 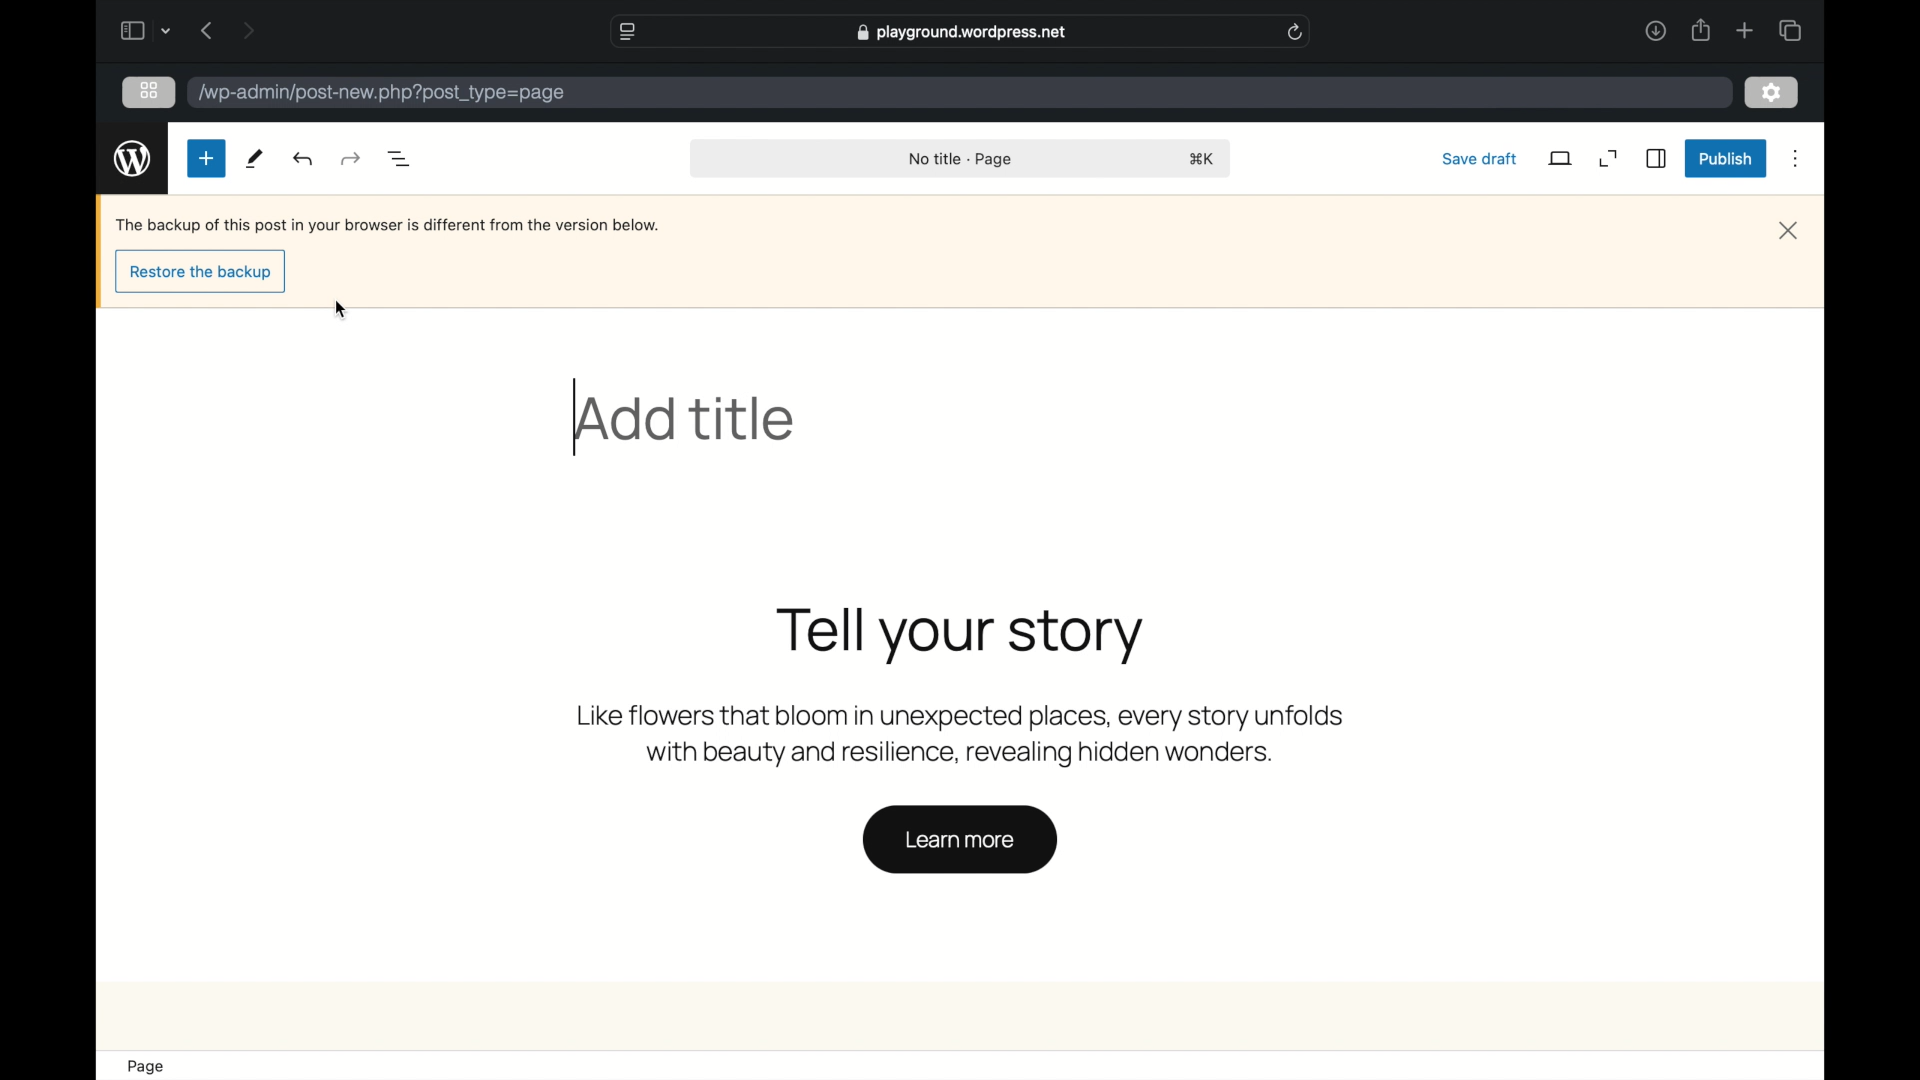 I want to click on restore the backup, so click(x=203, y=273).